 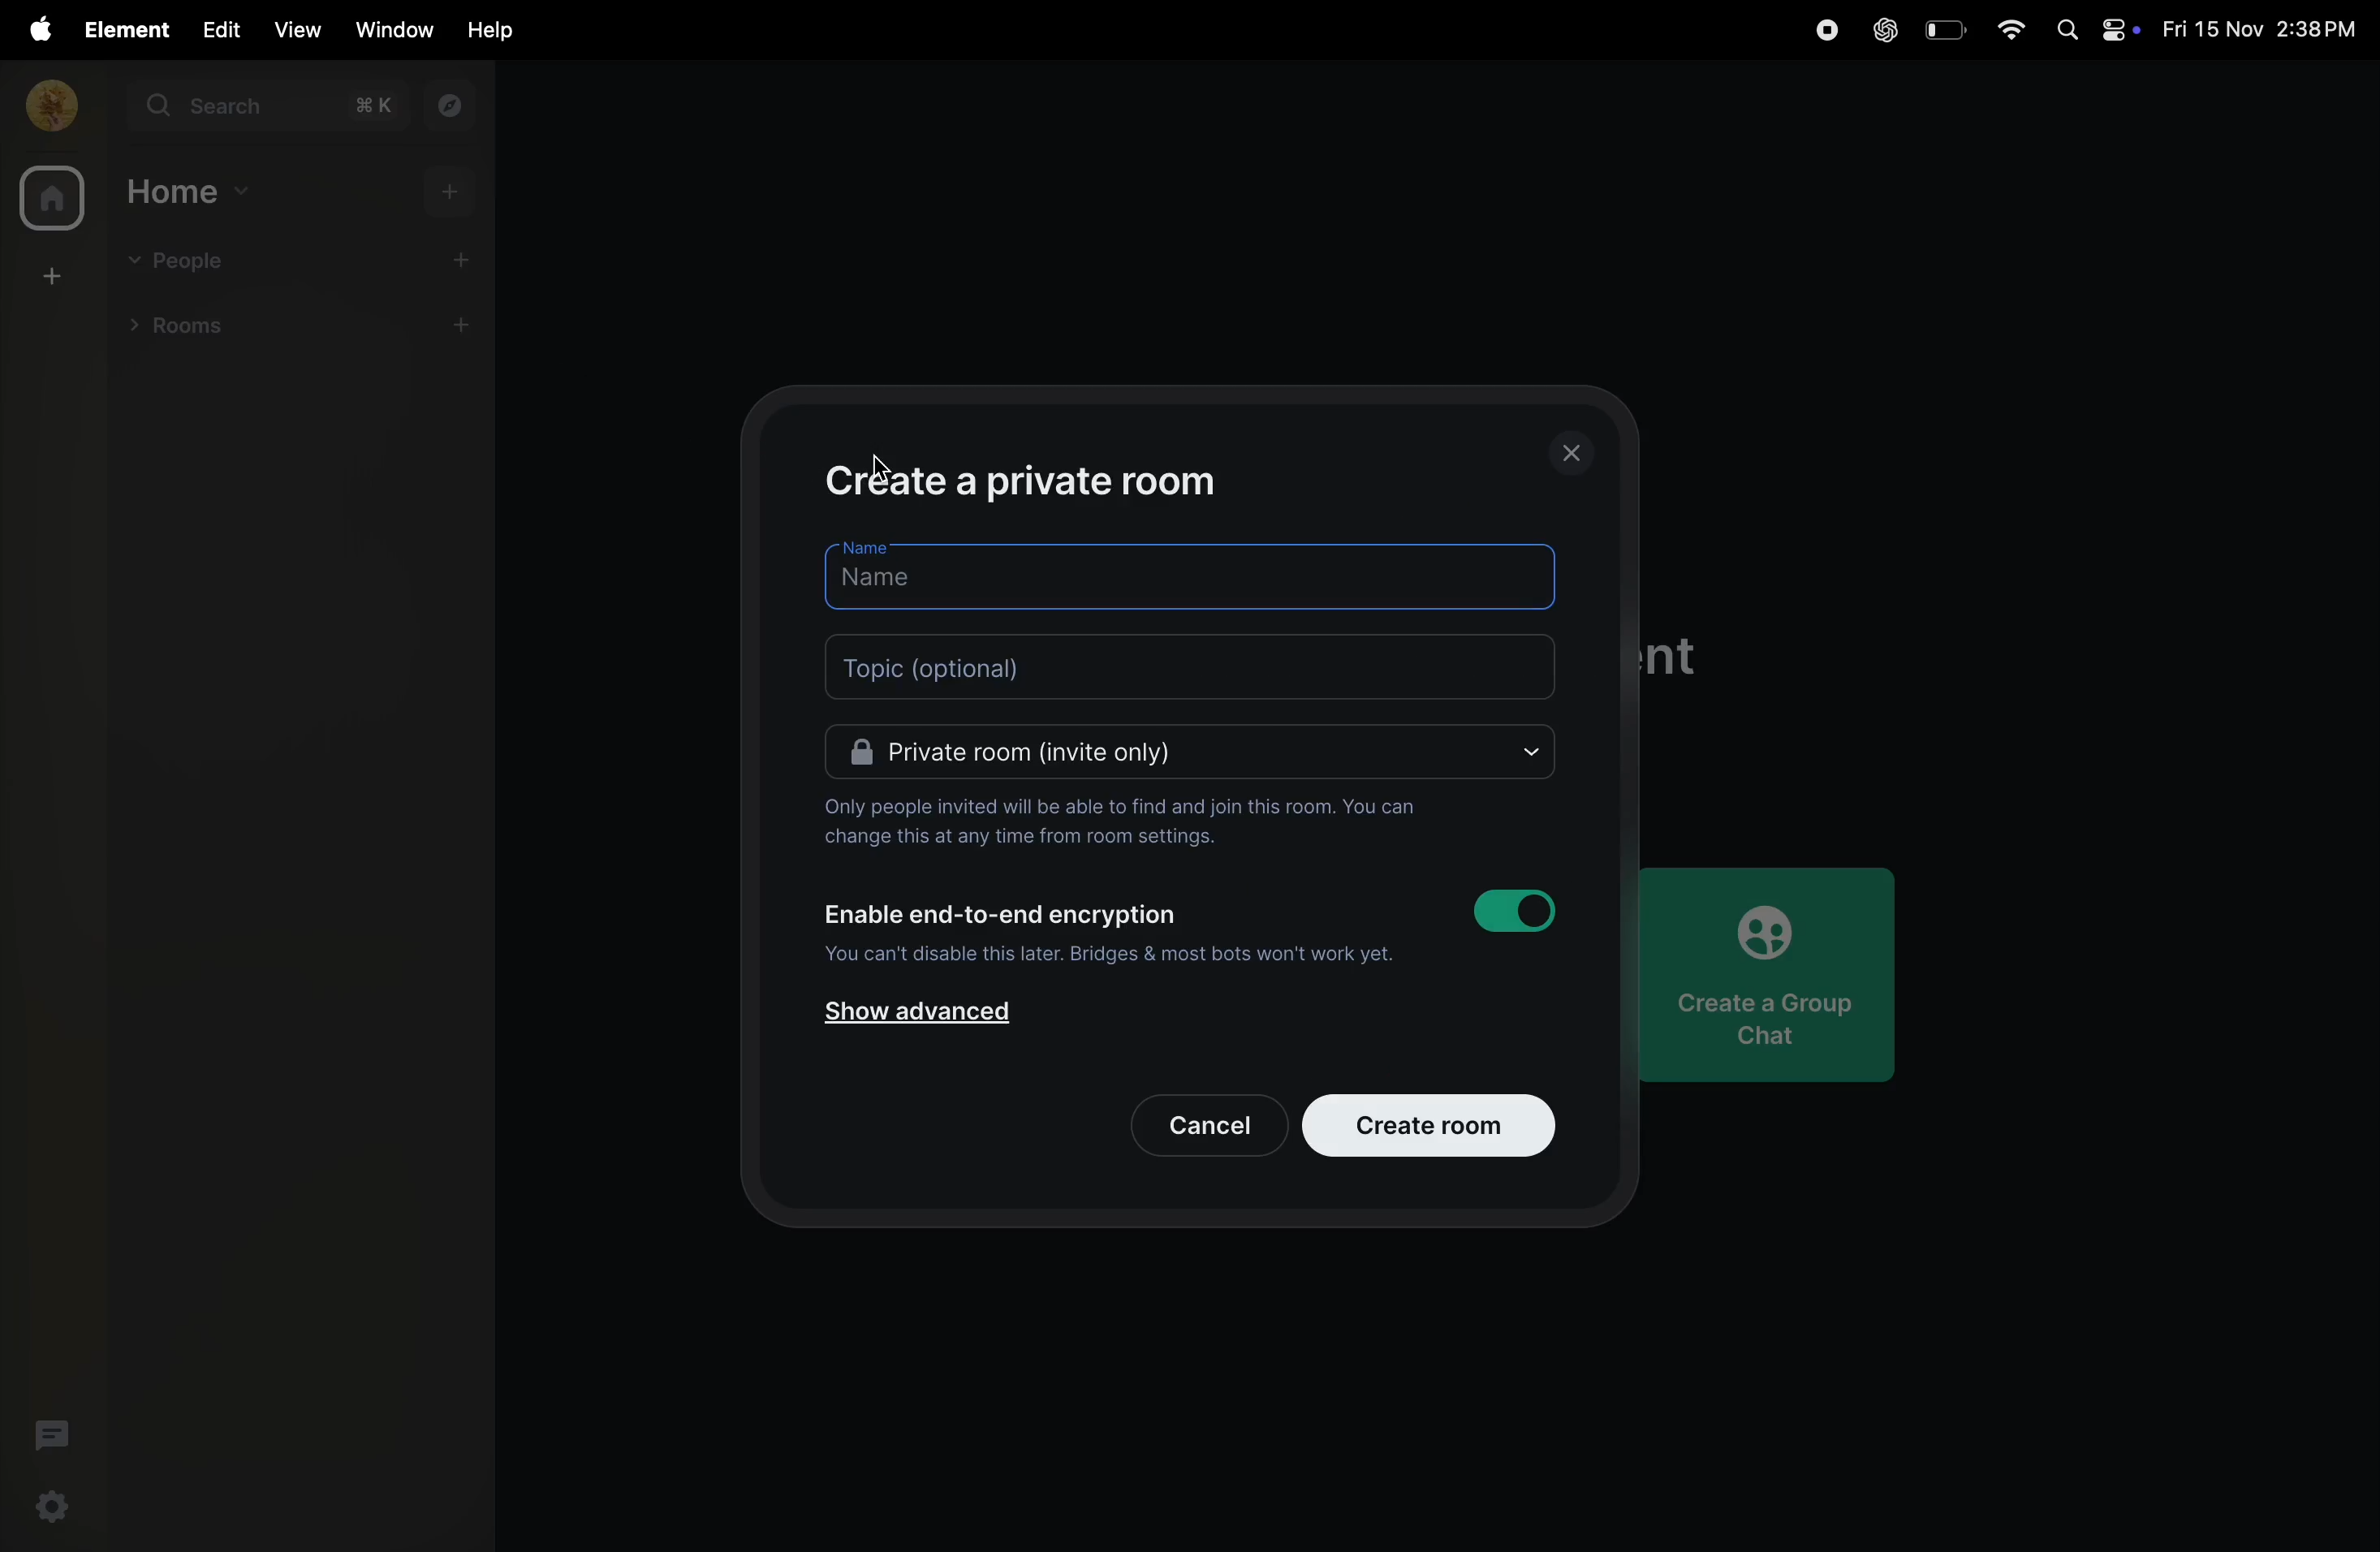 I want to click on threads , so click(x=50, y=1432).